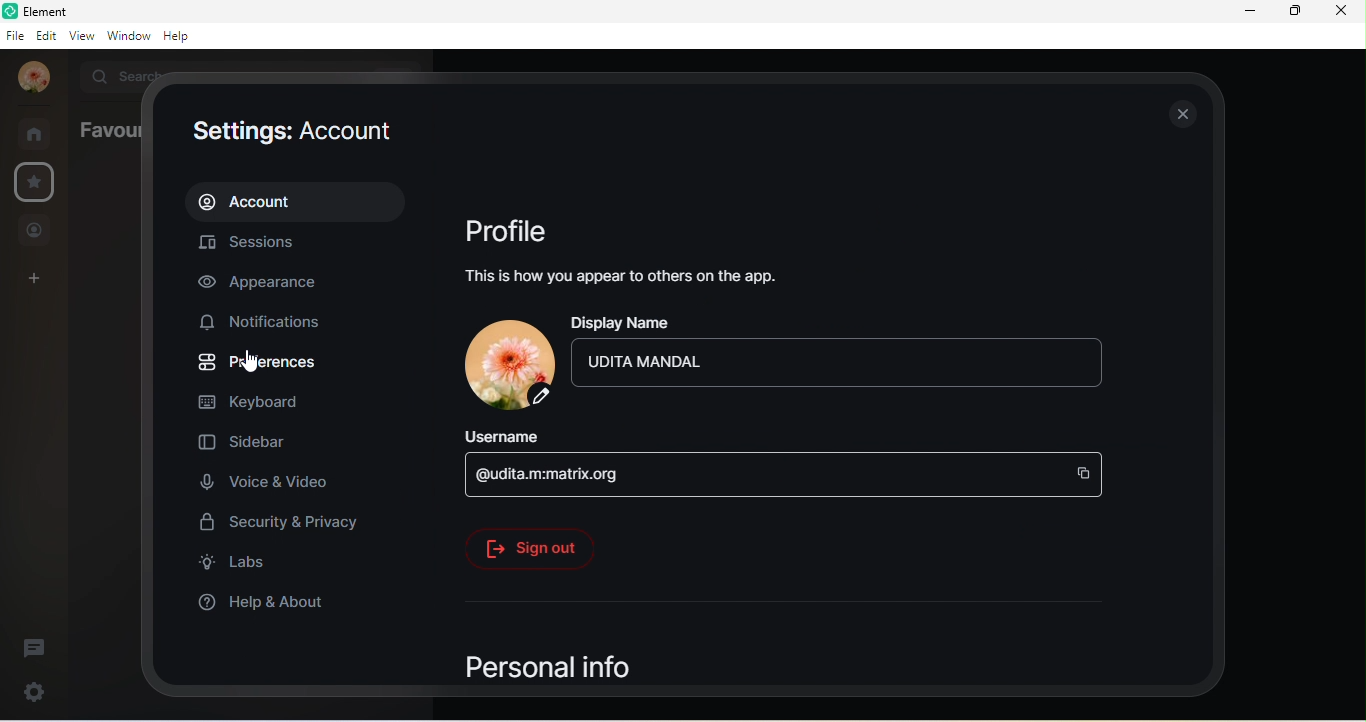 The width and height of the screenshot is (1366, 722). What do you see at coordinates (268, 284) in the screenshot?
I see `appearance` at bounding box center [268, 284].